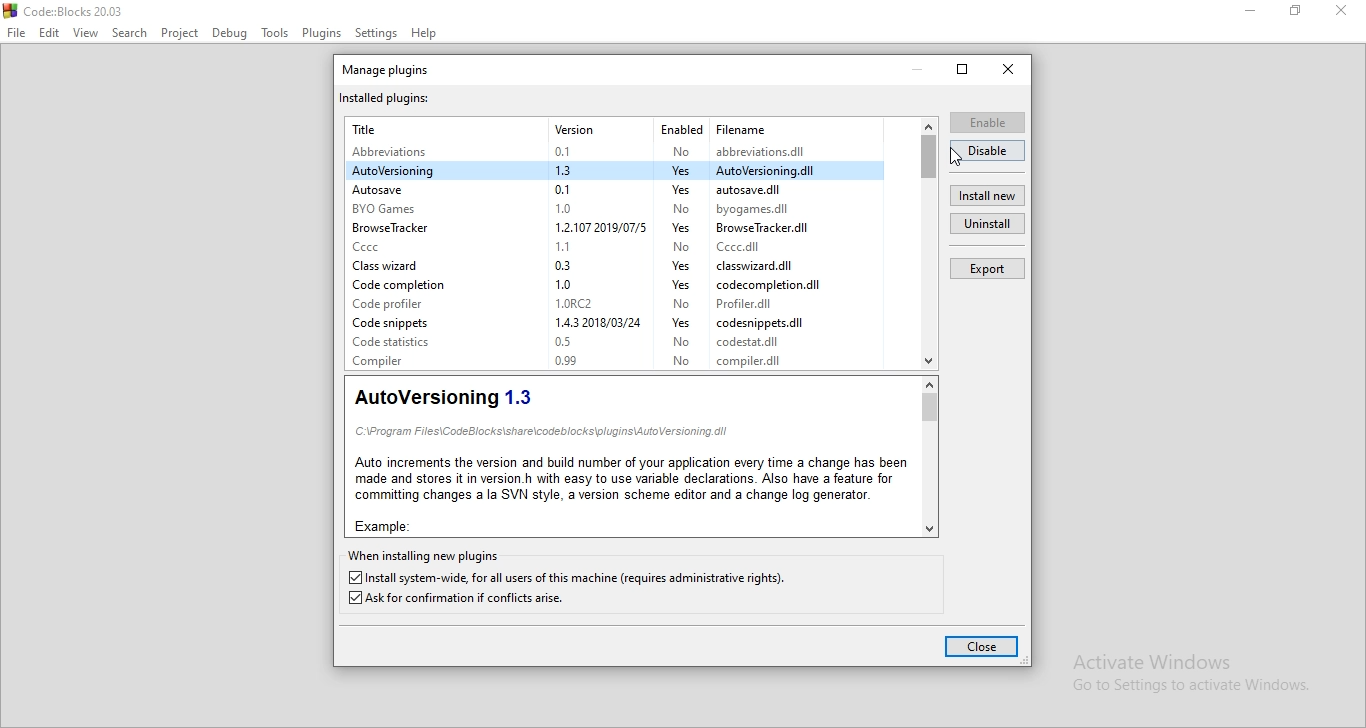 This screenshot has width=1366, height=728. I want to click on Browse tracker, so click(396, 228).